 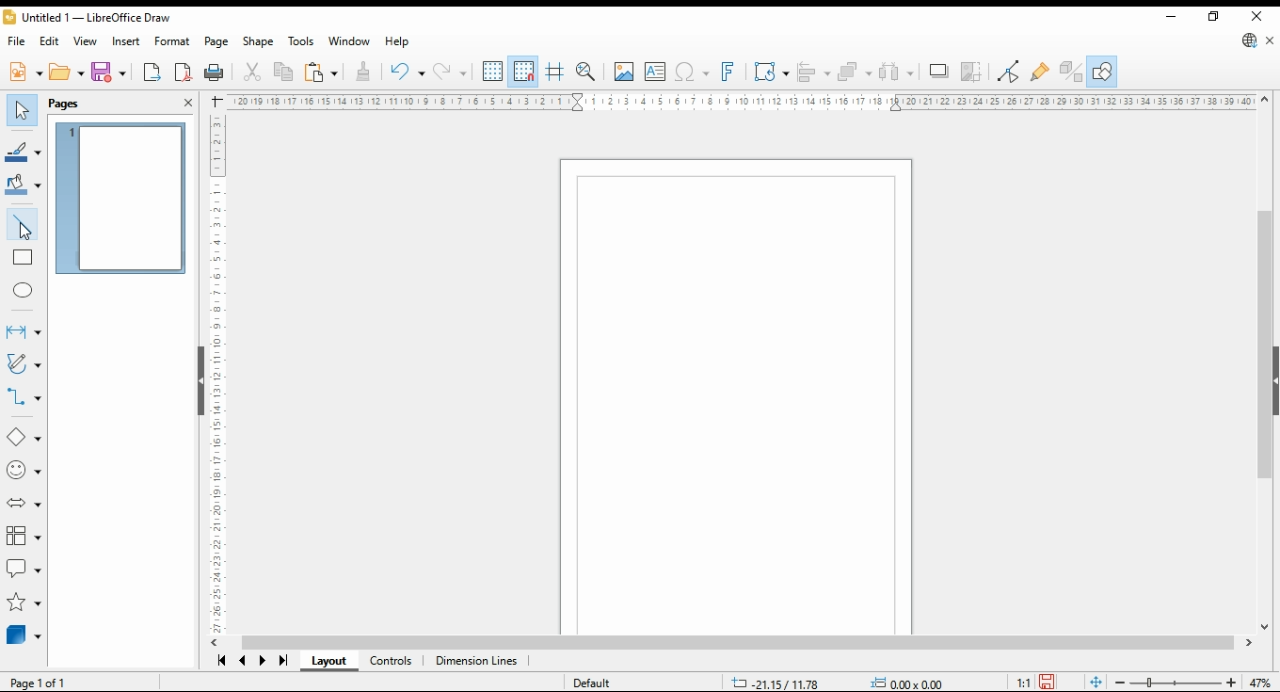 What do you see at coordinates (1102, 71) in the screenshot?
I see `show draw functions` at bounding box center [1102, 71].